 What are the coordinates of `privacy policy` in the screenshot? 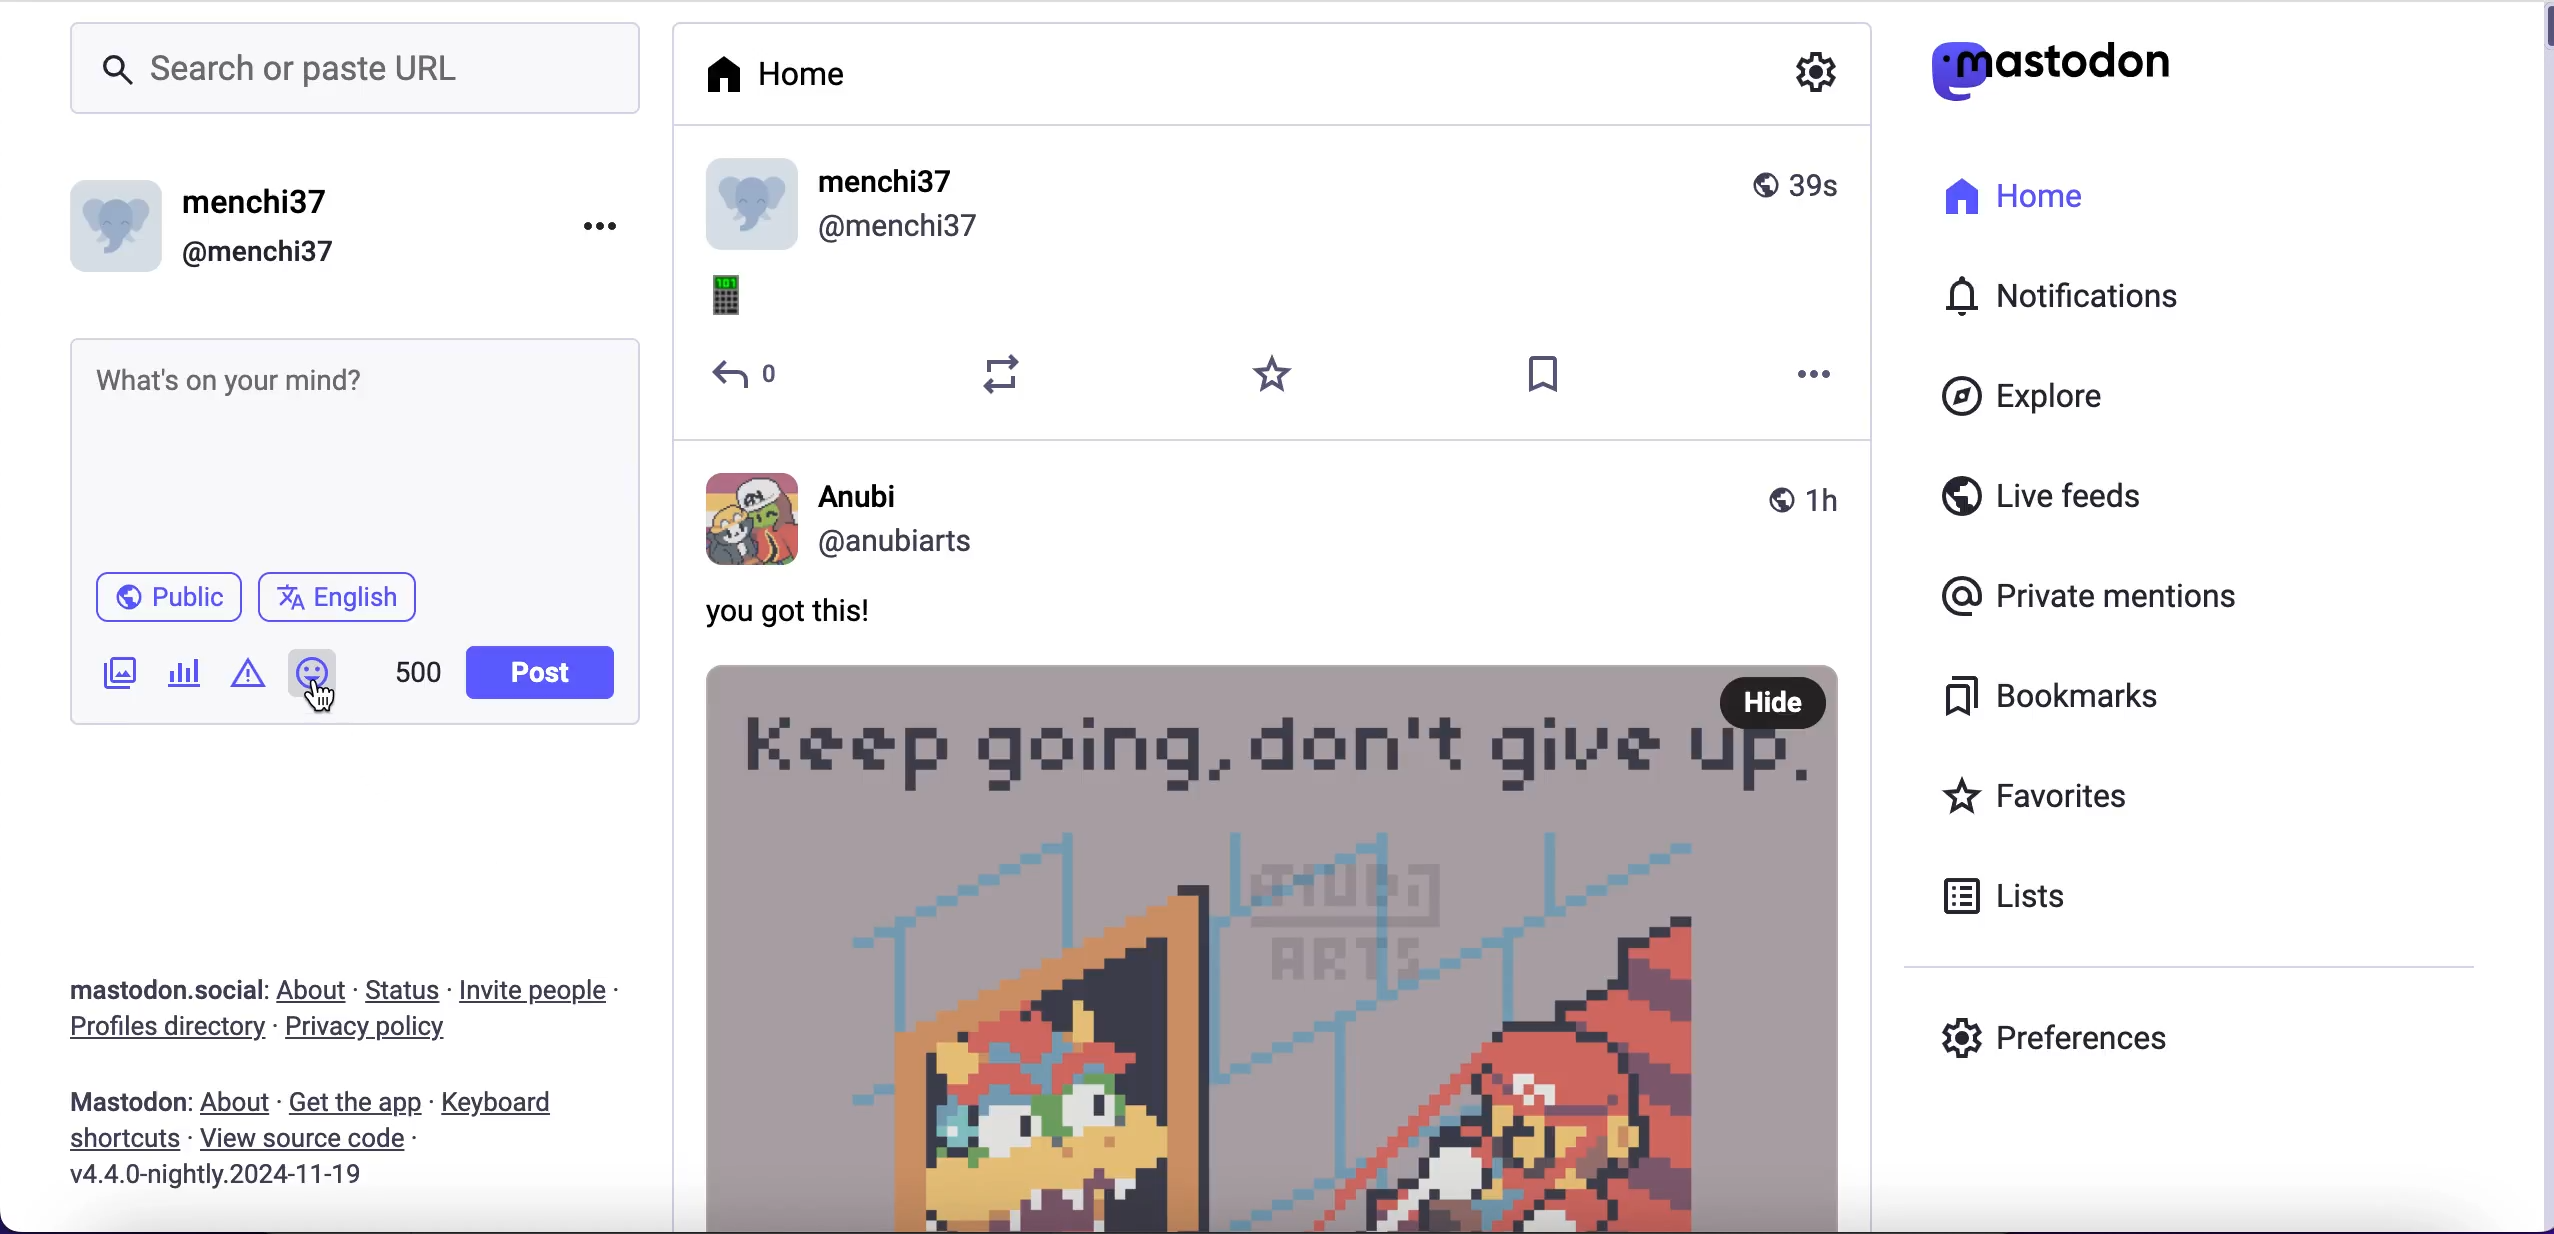 It's located at (383, 1031).